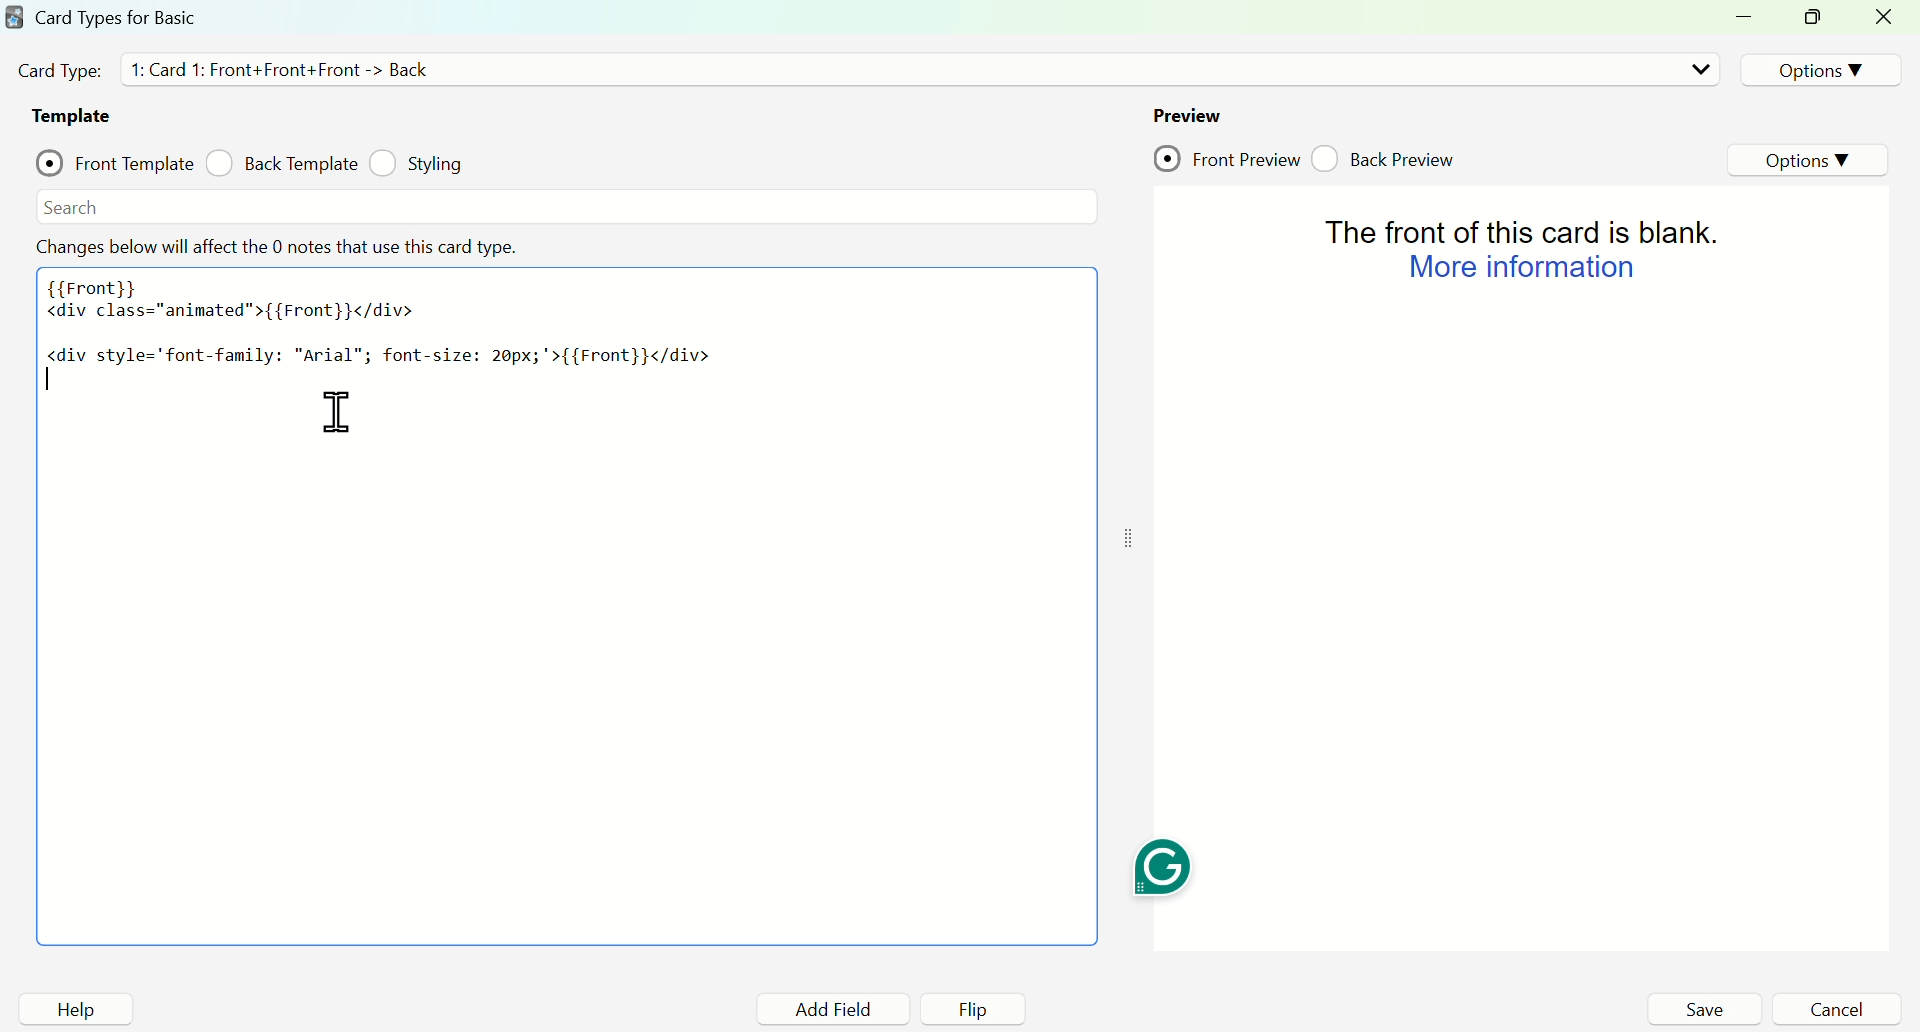 This screenshot has height=1032, width=1920. I want to click on help, so click(76, 1009).